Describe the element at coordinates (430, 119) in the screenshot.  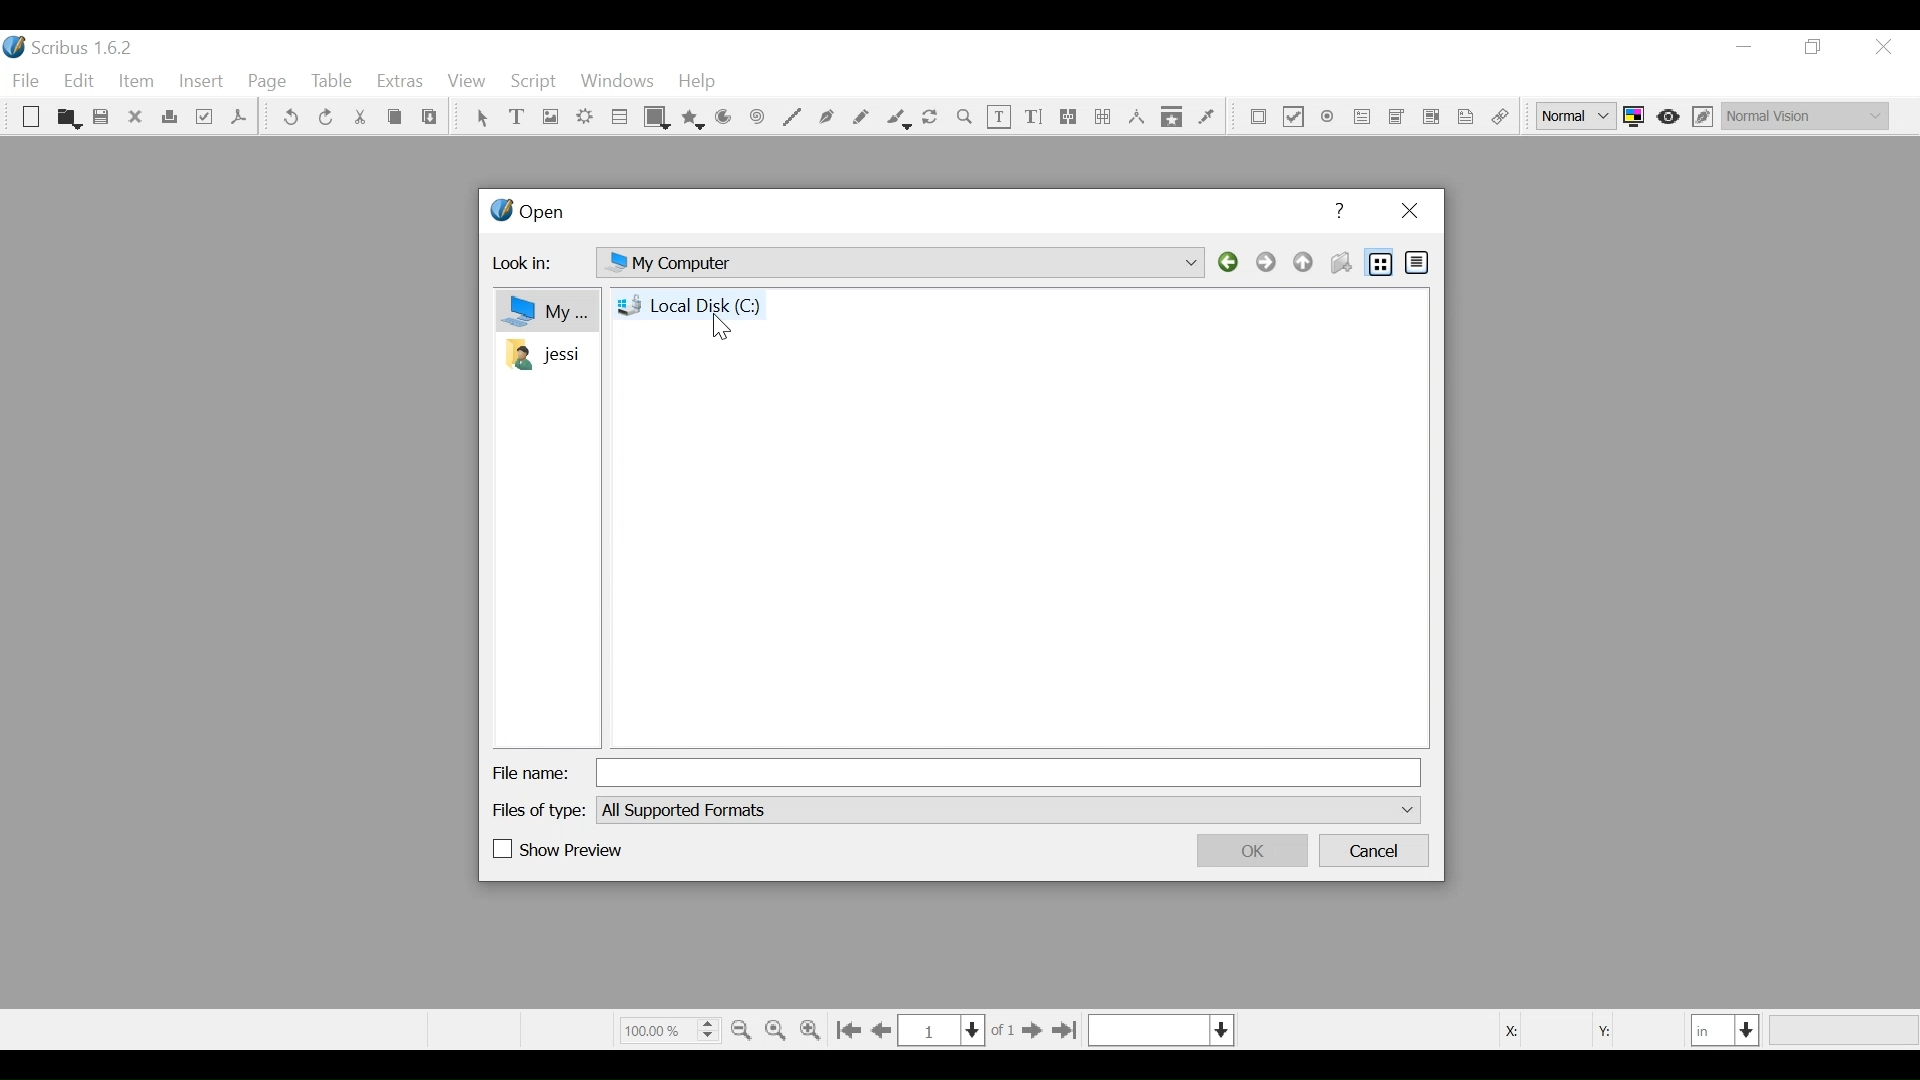
I see `Paste` at that location.